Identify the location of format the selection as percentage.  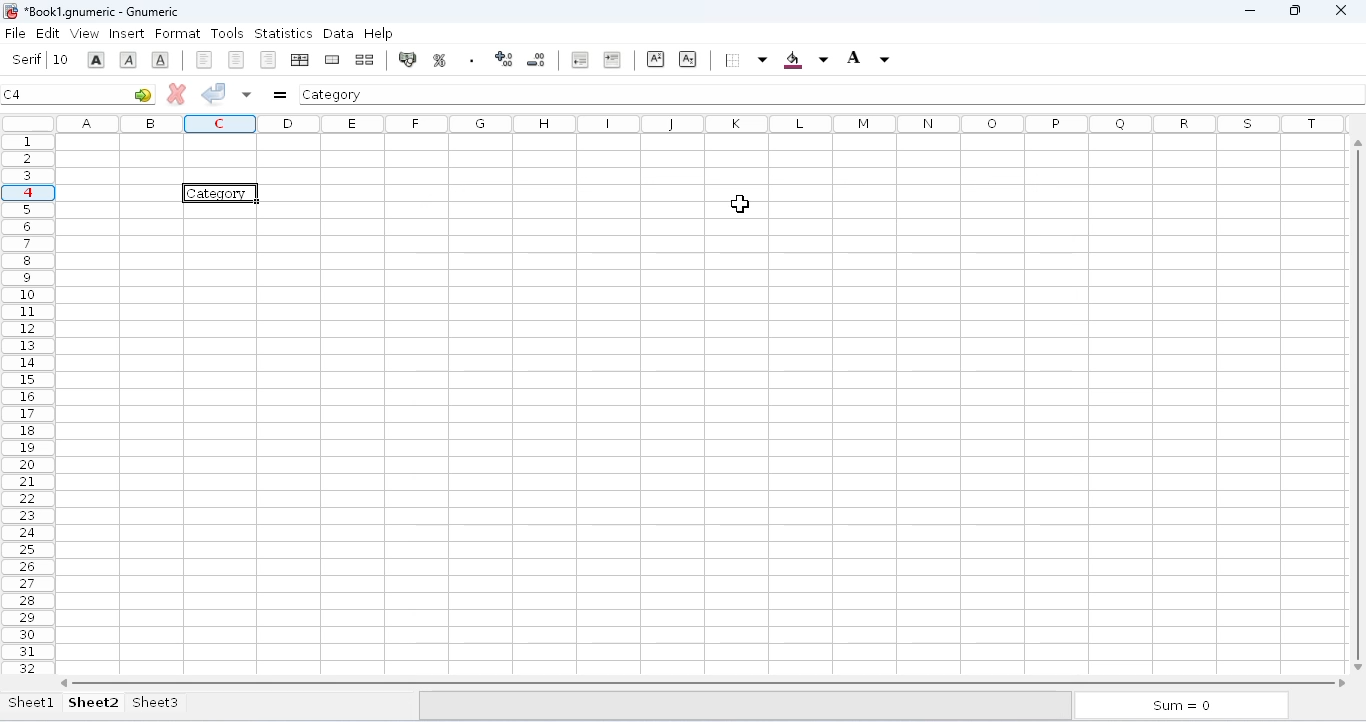
(477, 59).